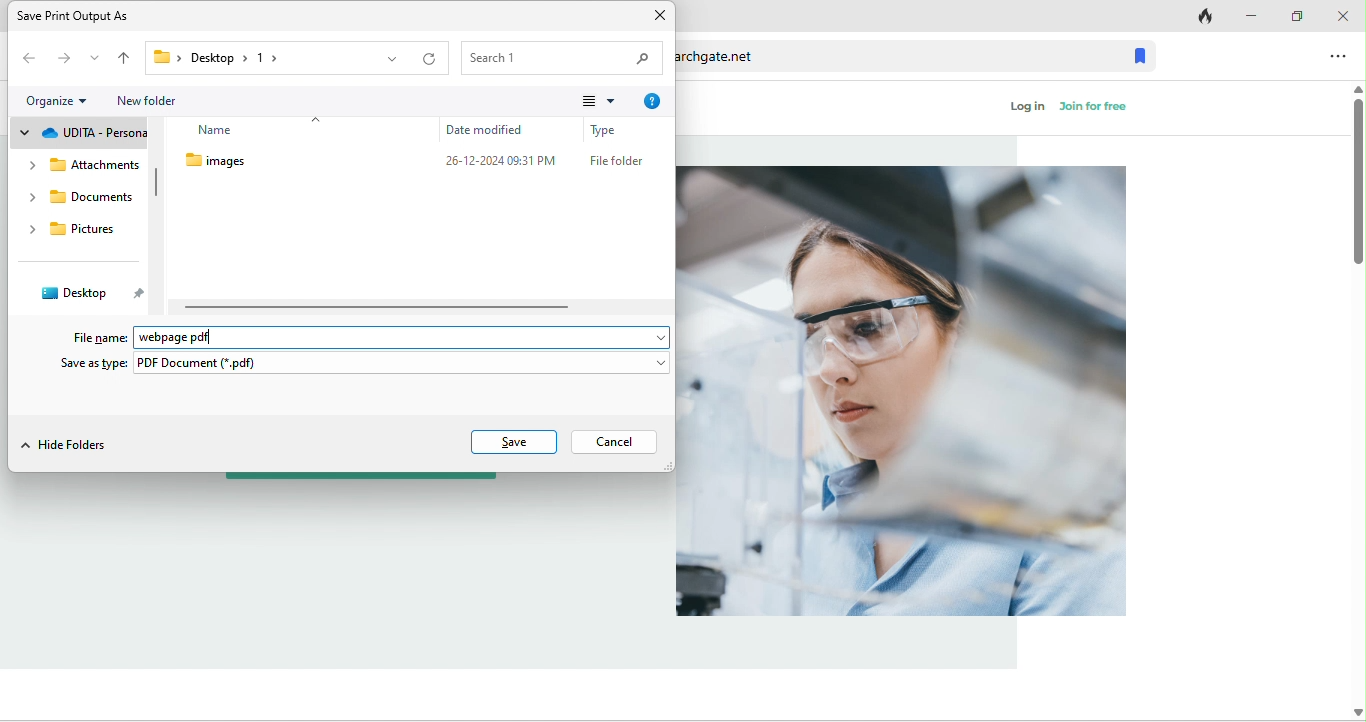 The width and height of the screenshot is (1366, 722). Describe the element at coordinates (94, 337) in the screenshot. I see `file name` at that location.